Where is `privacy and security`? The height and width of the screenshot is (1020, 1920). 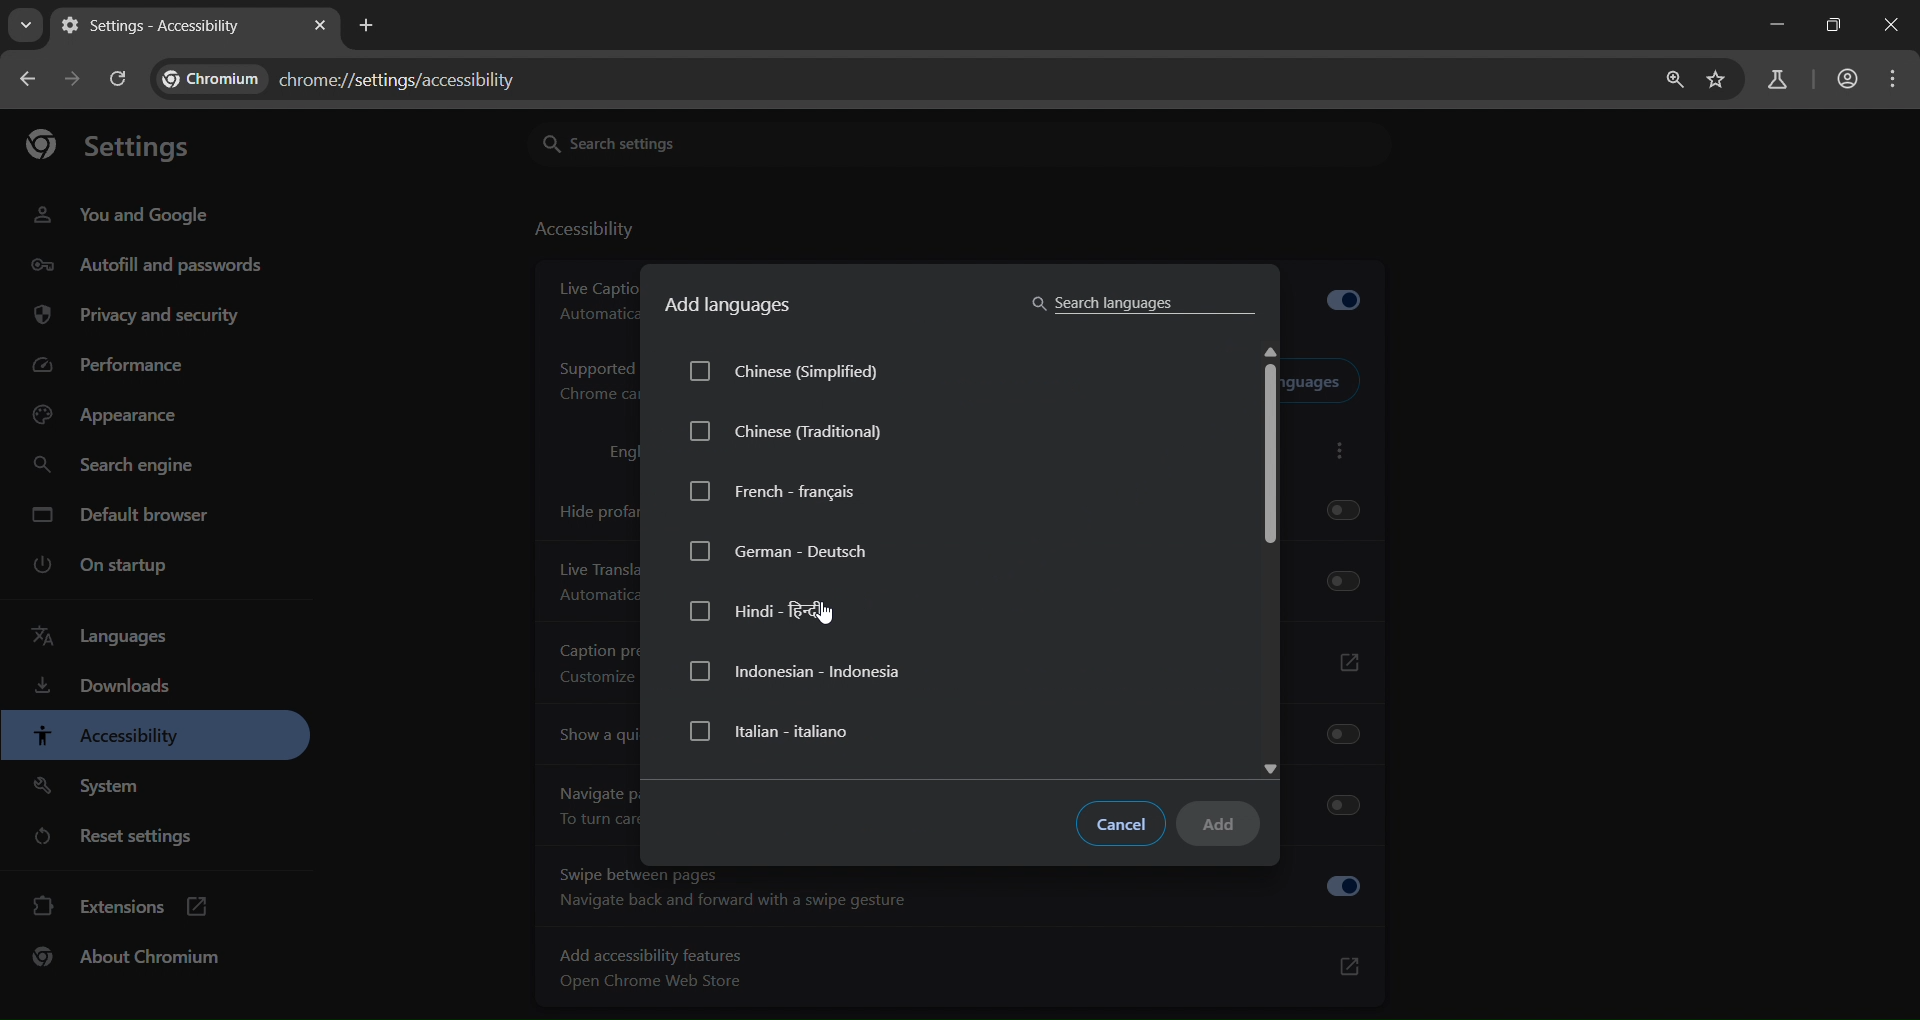
privacy and security is located at coordinates (142, 316).